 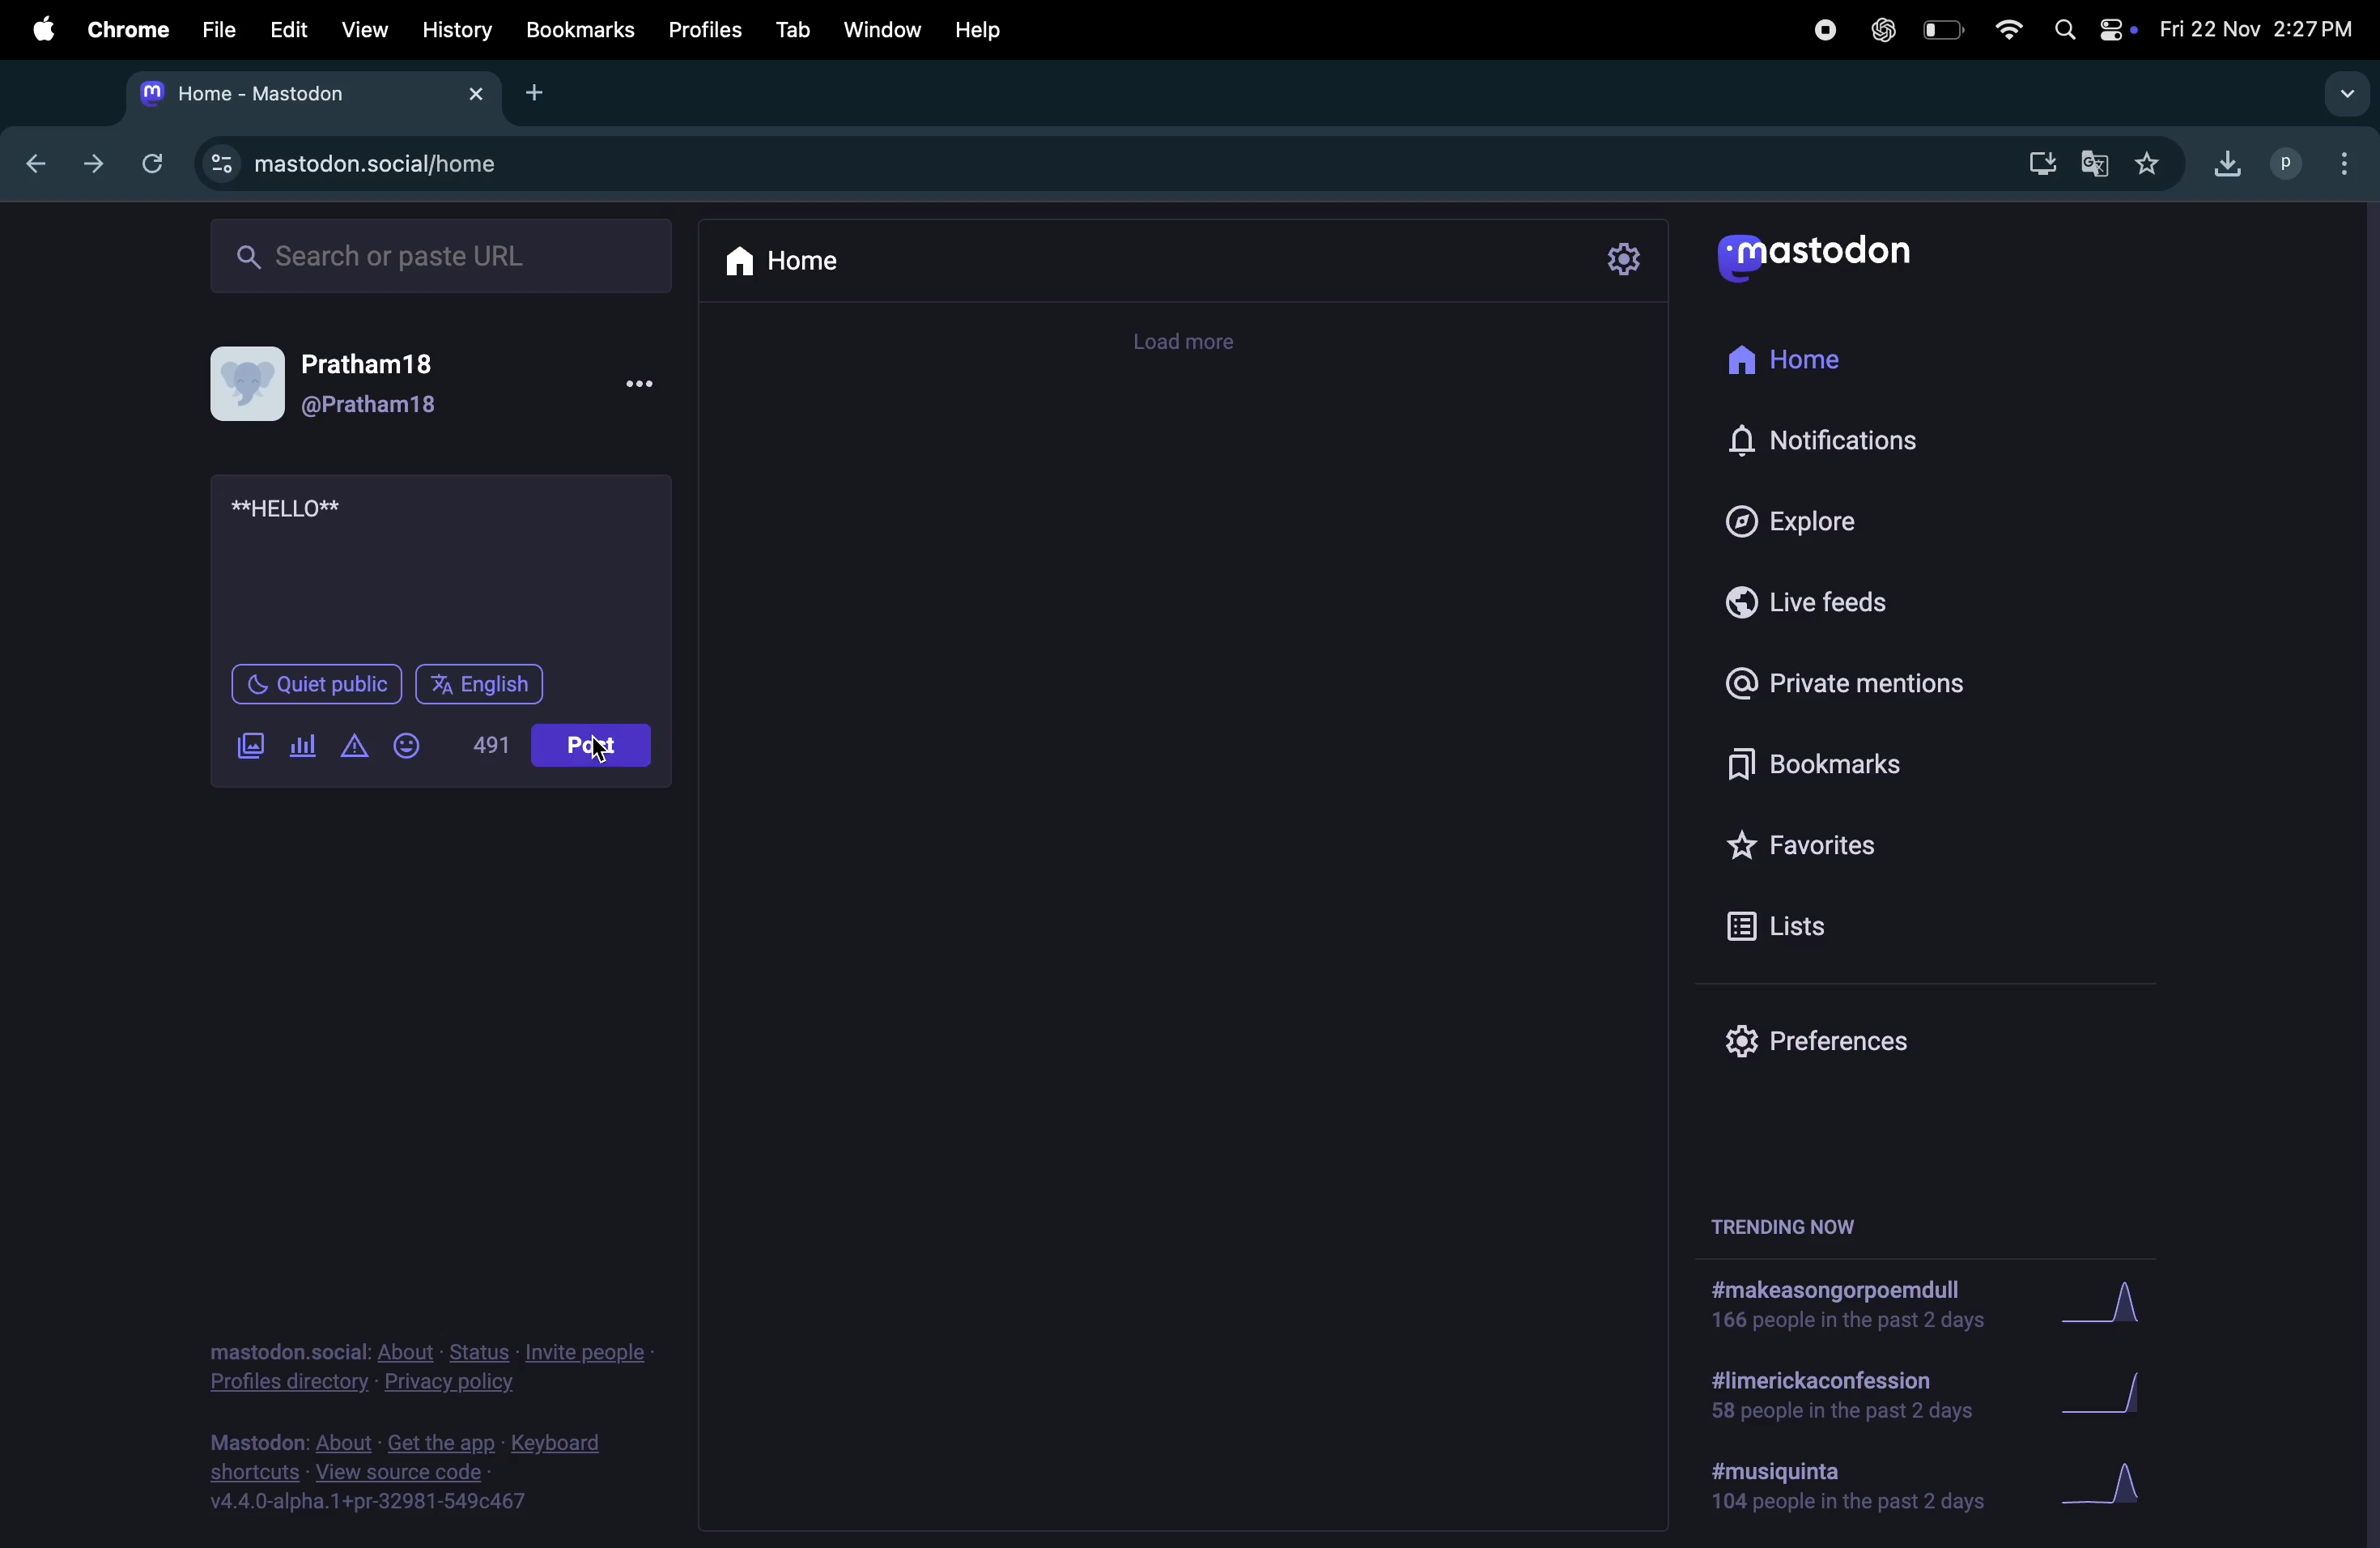 What do you see at coordinates (374, 384) in the screenshot?
I see `username` at bounding box center [374, 384].